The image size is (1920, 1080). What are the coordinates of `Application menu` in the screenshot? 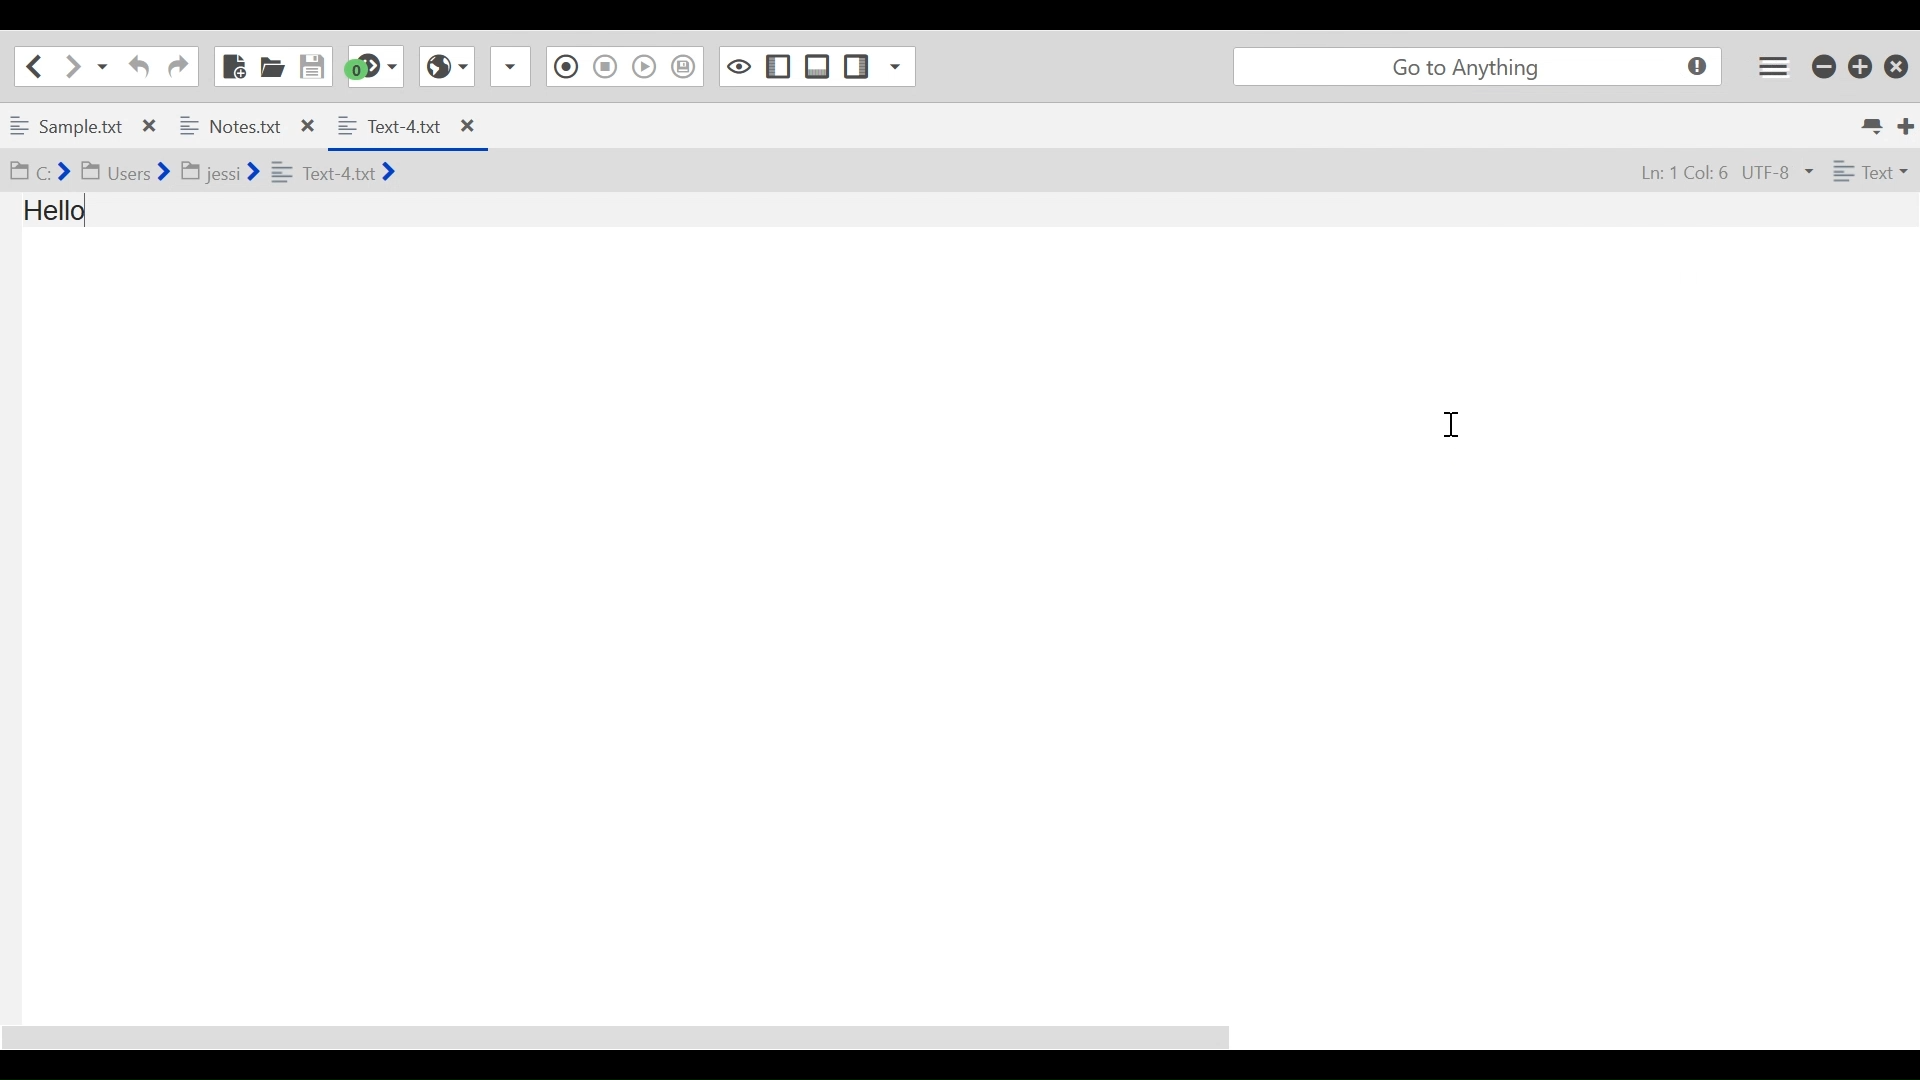 It's located at (1773, 67).